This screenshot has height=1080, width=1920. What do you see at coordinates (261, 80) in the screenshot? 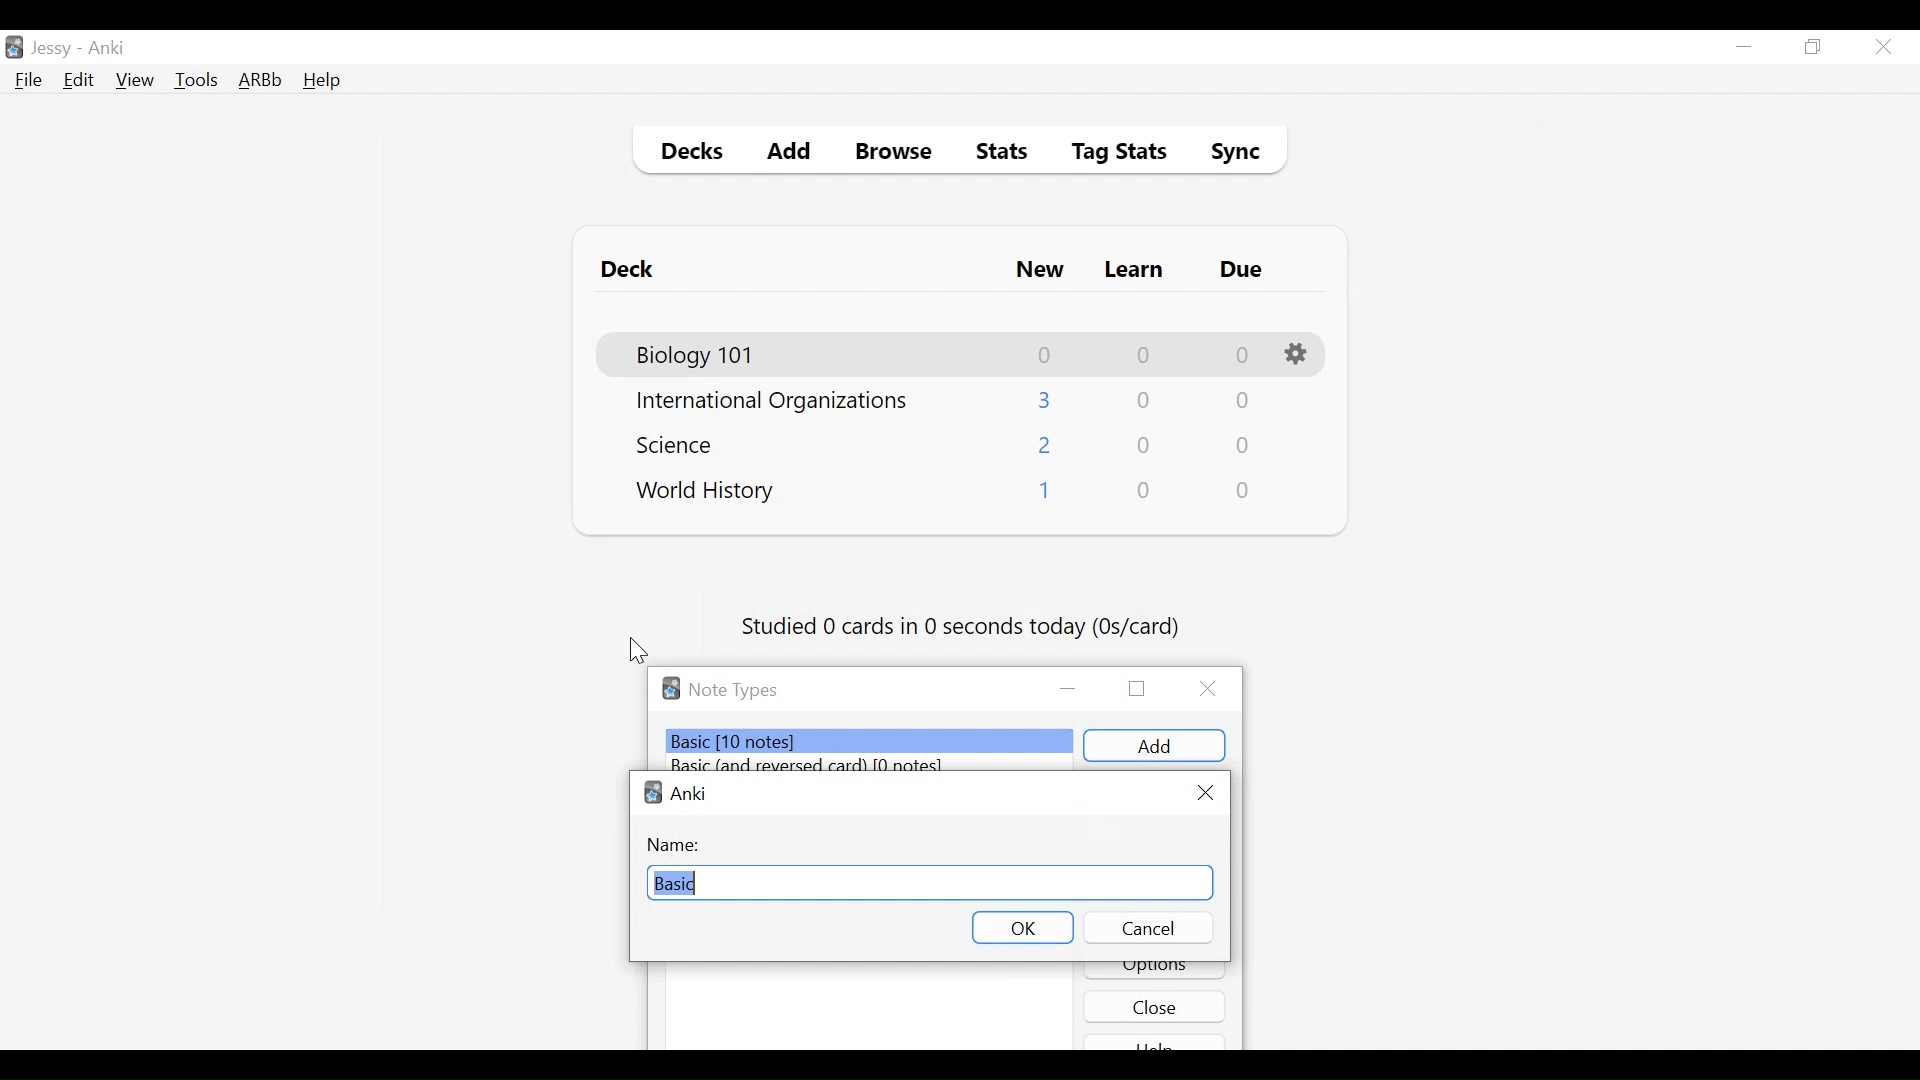
I see `Advanced Review Button bar` at bounding box center [261, 80].